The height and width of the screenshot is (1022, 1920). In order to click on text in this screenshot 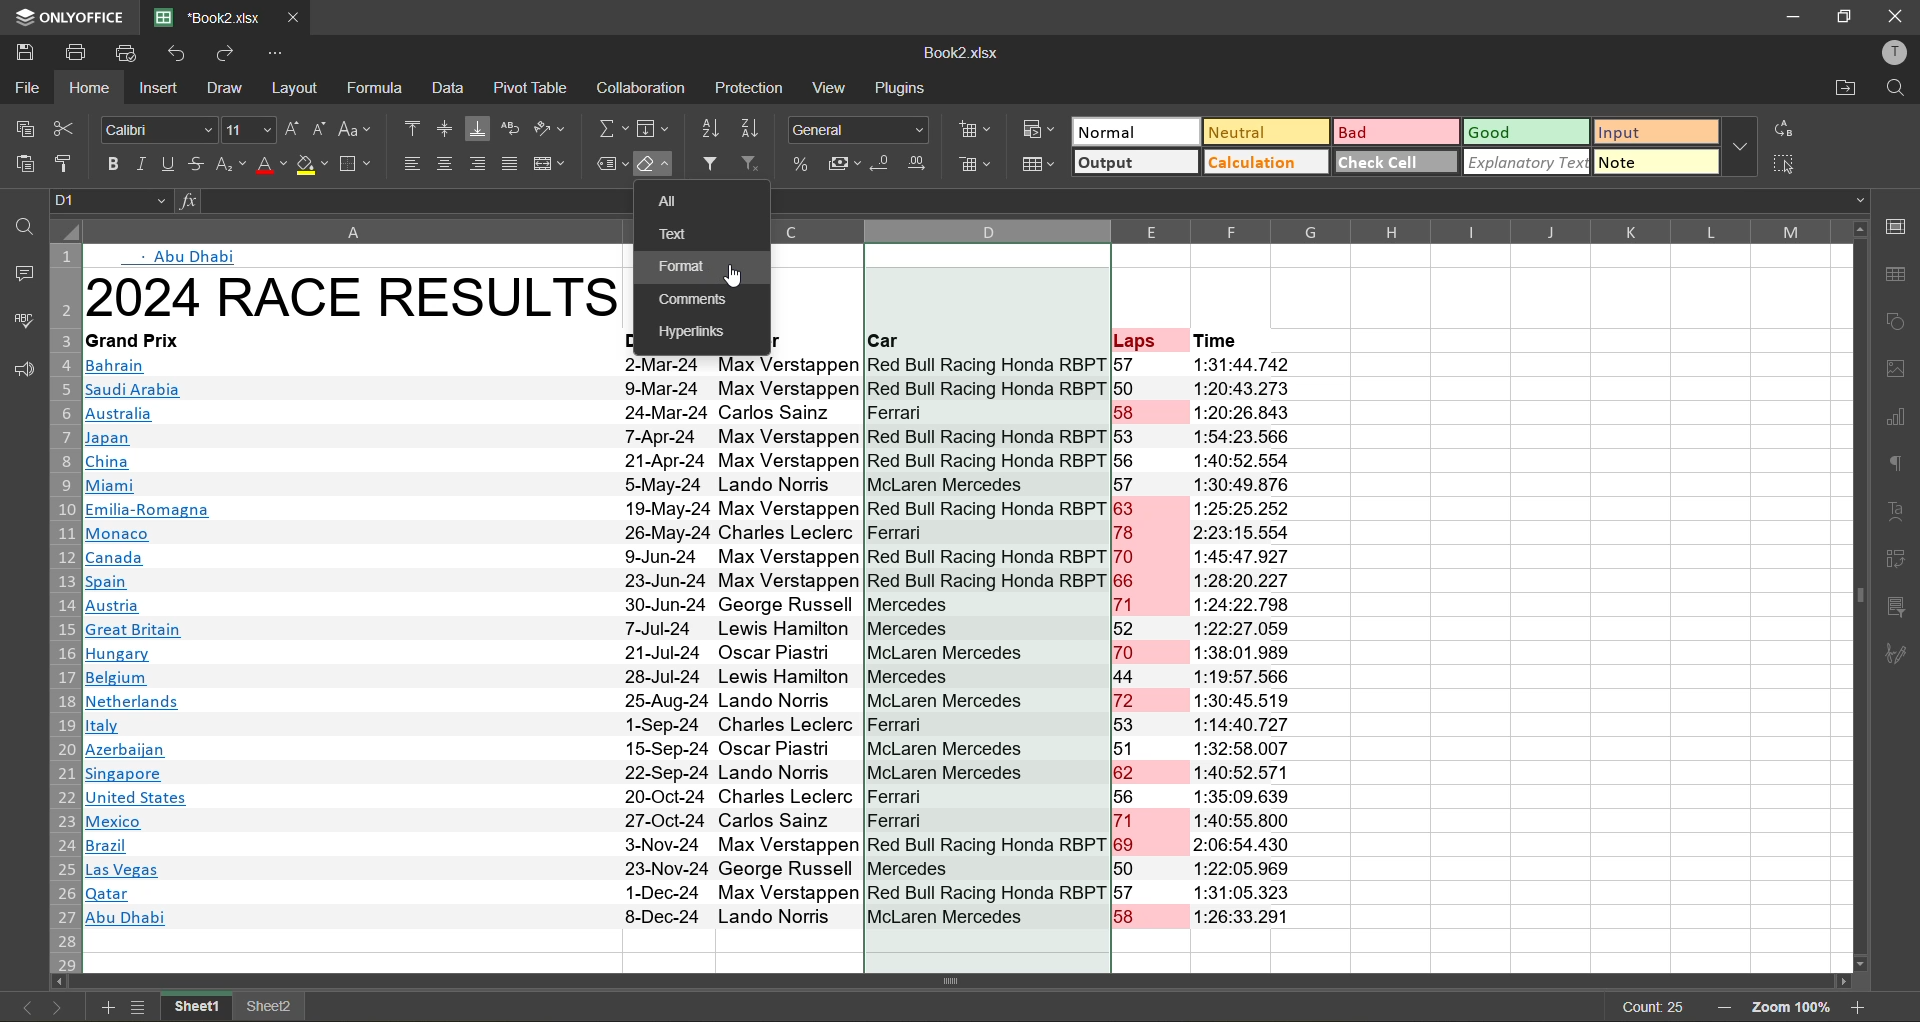, I will do `click(682, 234)`.